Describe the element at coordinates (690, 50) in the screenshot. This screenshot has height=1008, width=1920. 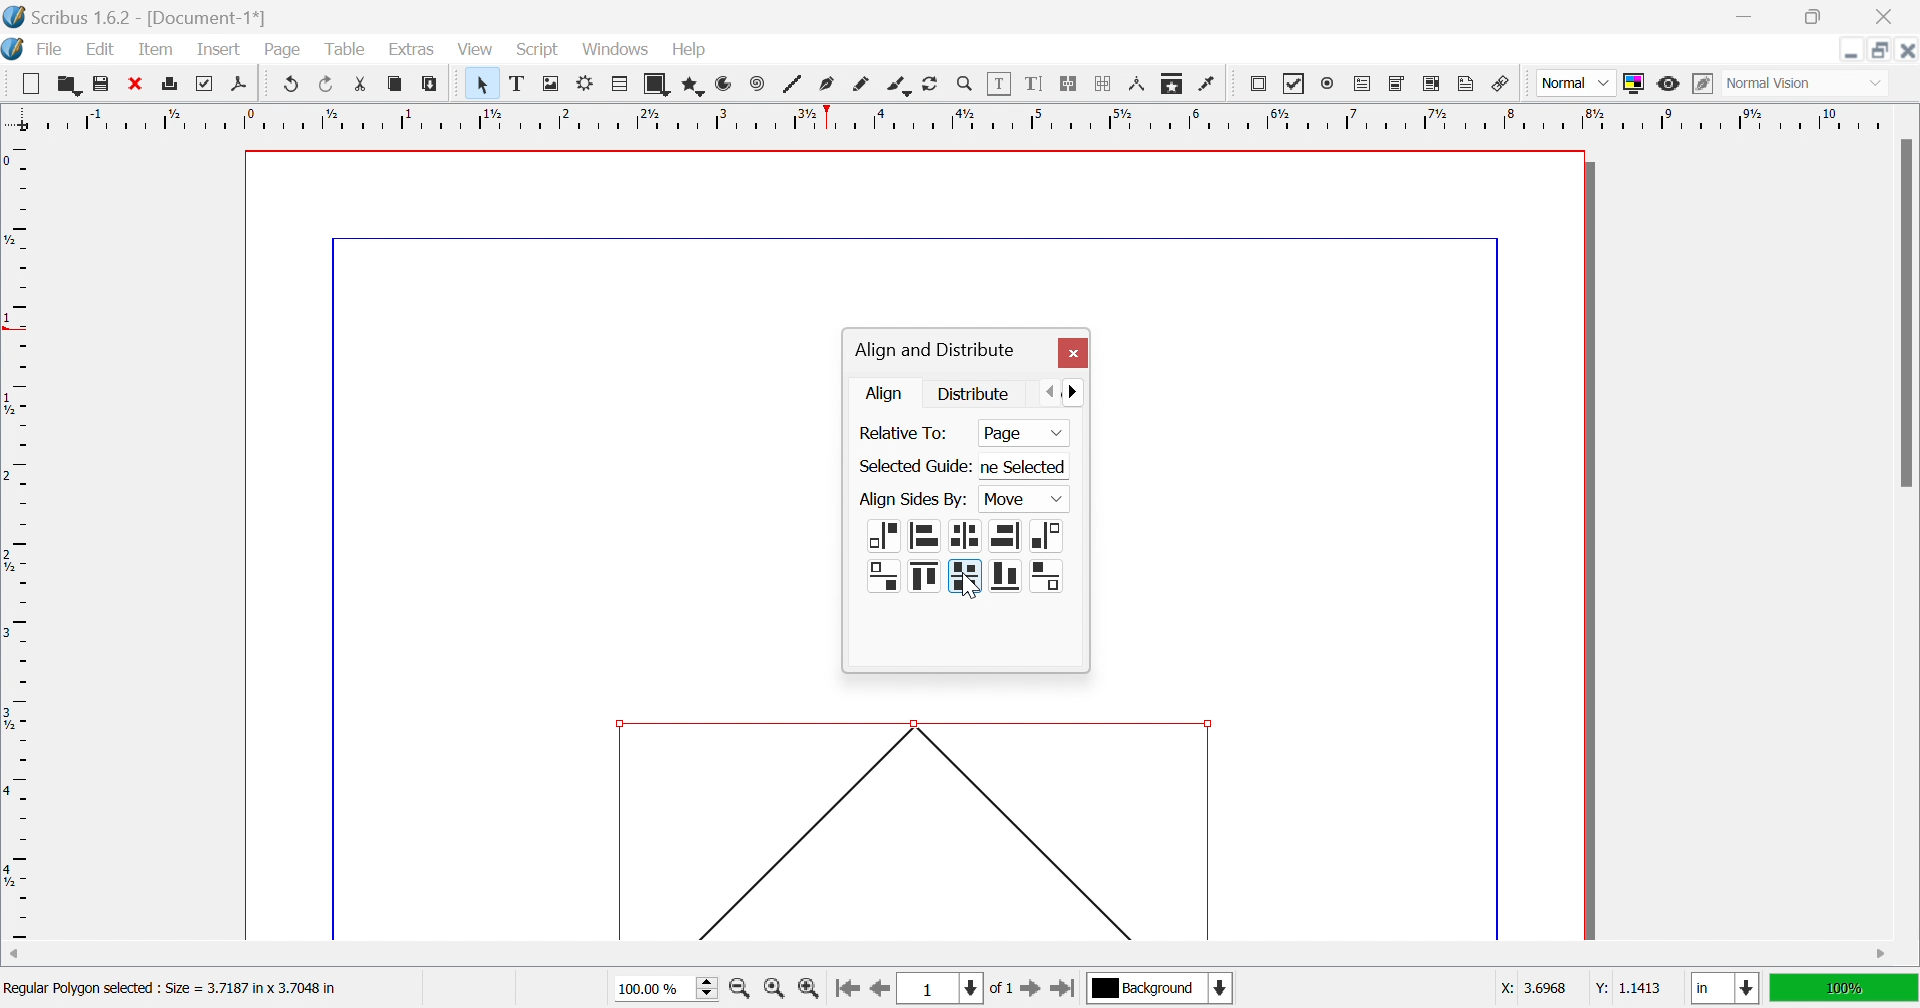
I see `Help` at that location.